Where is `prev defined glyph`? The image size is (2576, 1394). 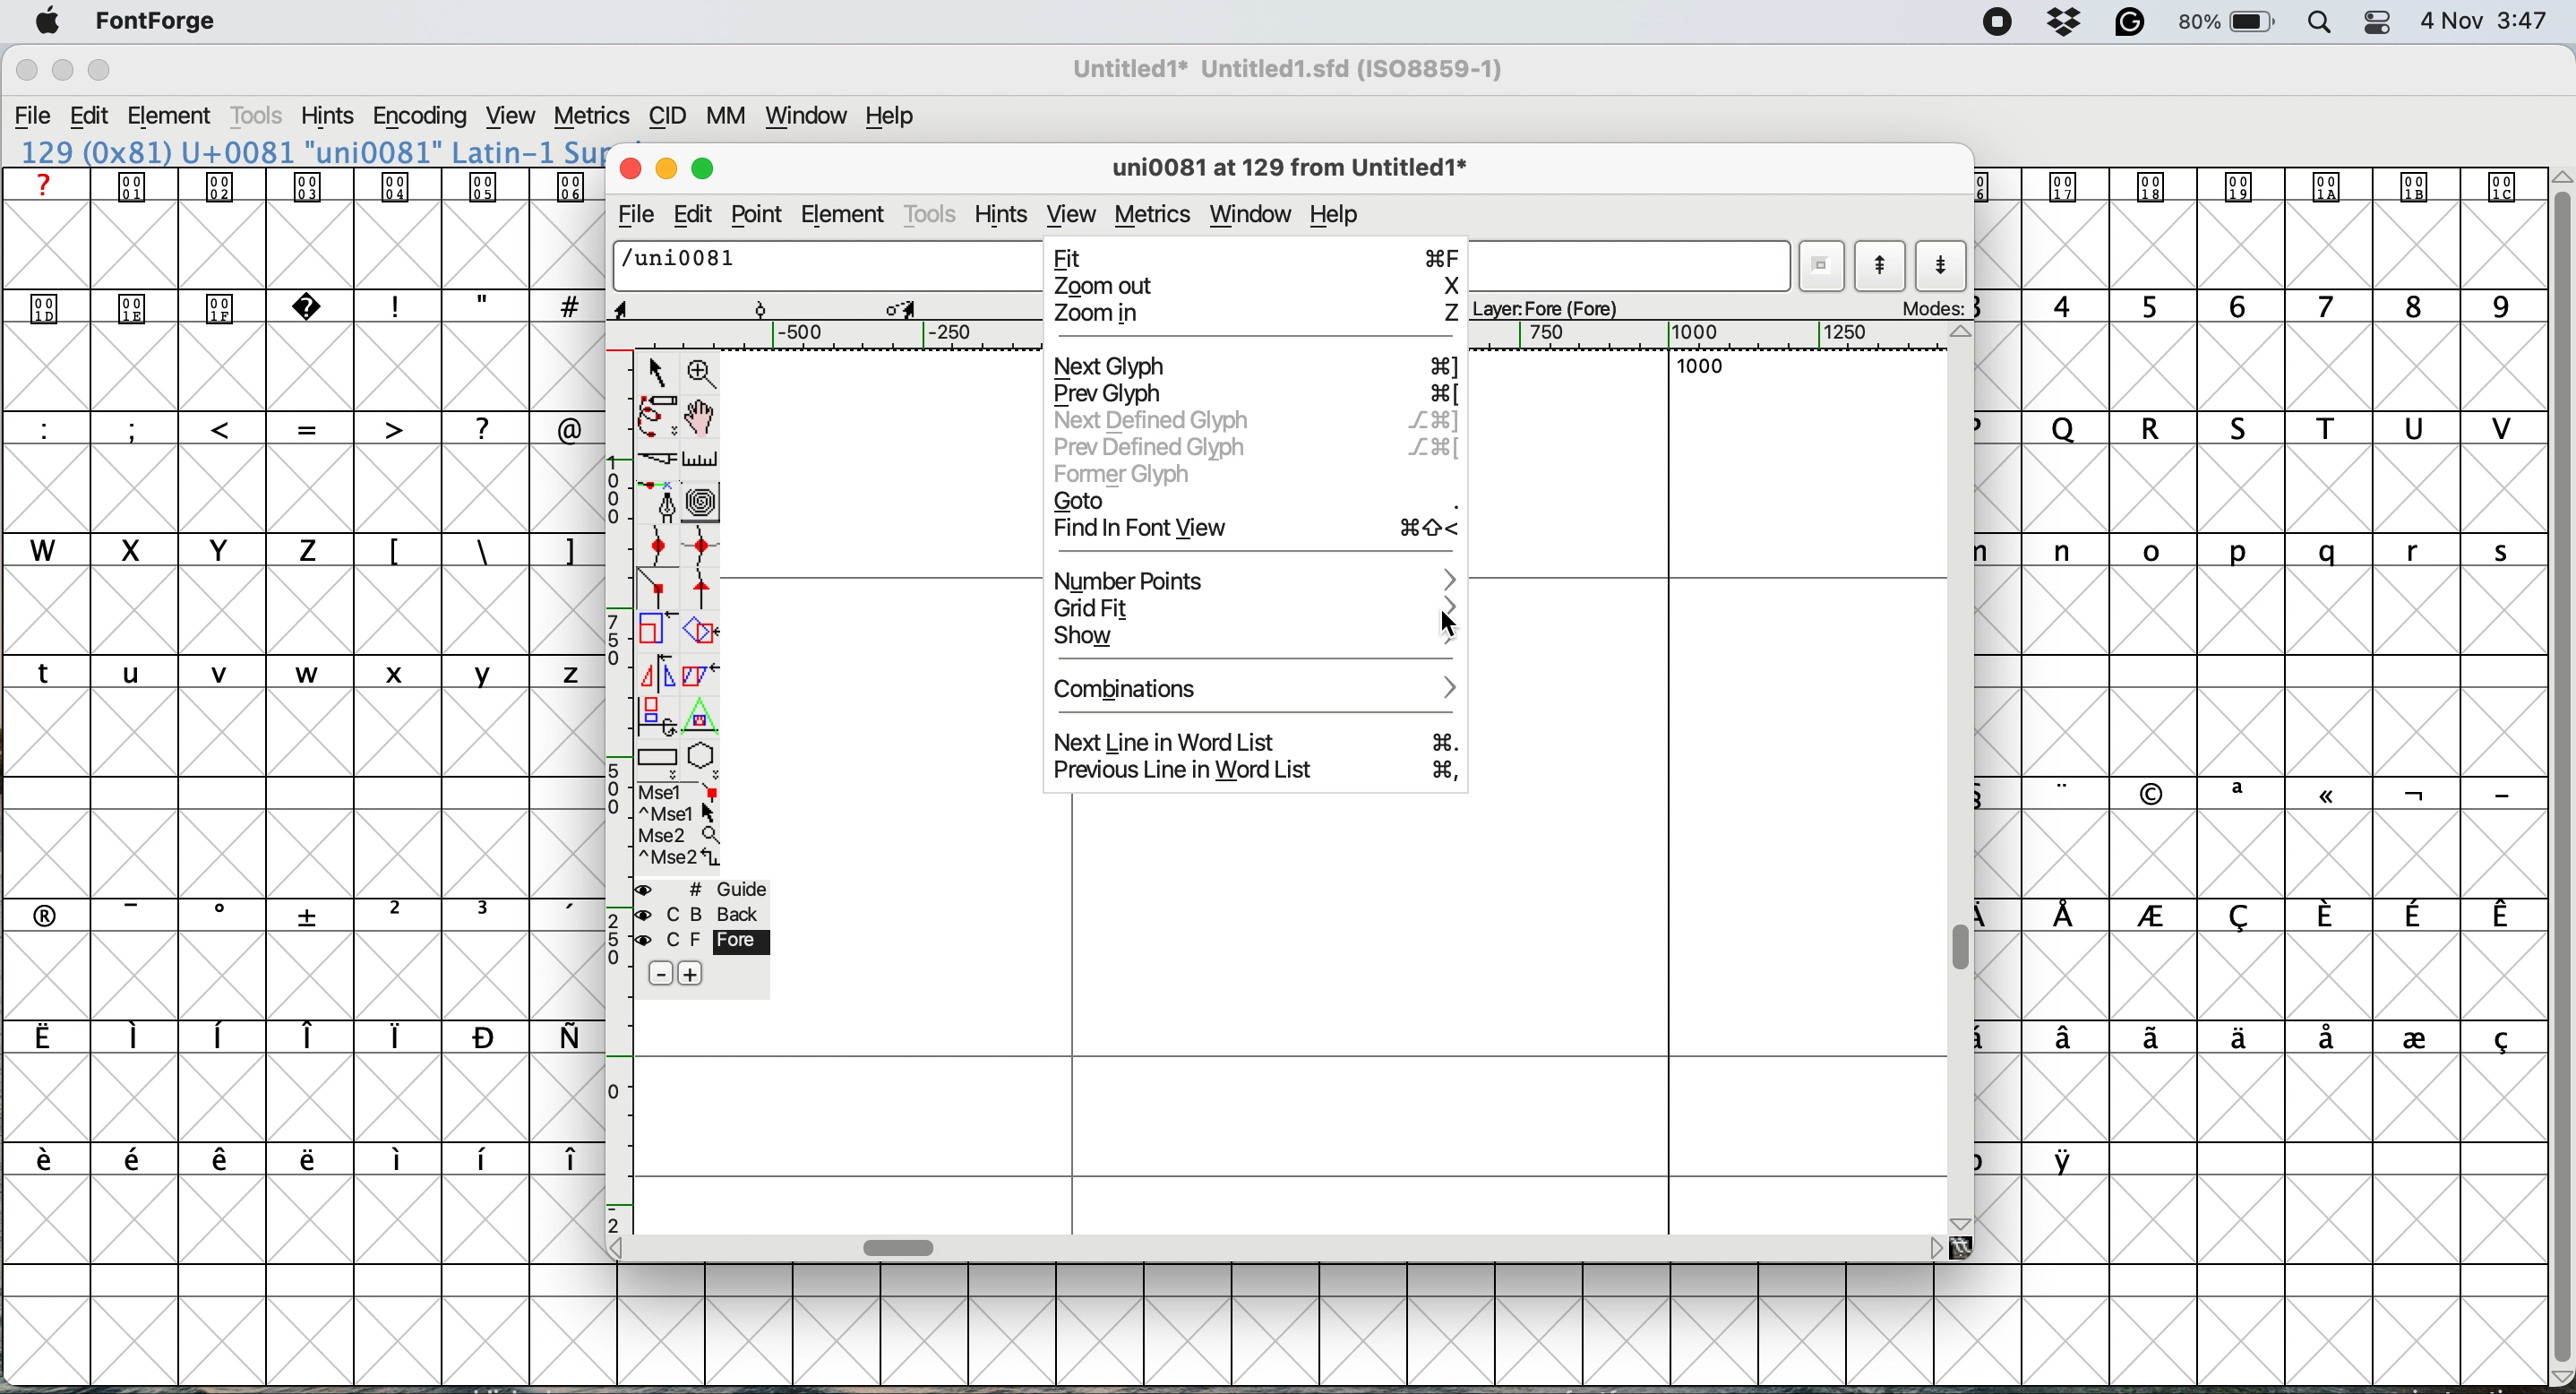
prev defined glyph is located at coordinates (1256, 444).